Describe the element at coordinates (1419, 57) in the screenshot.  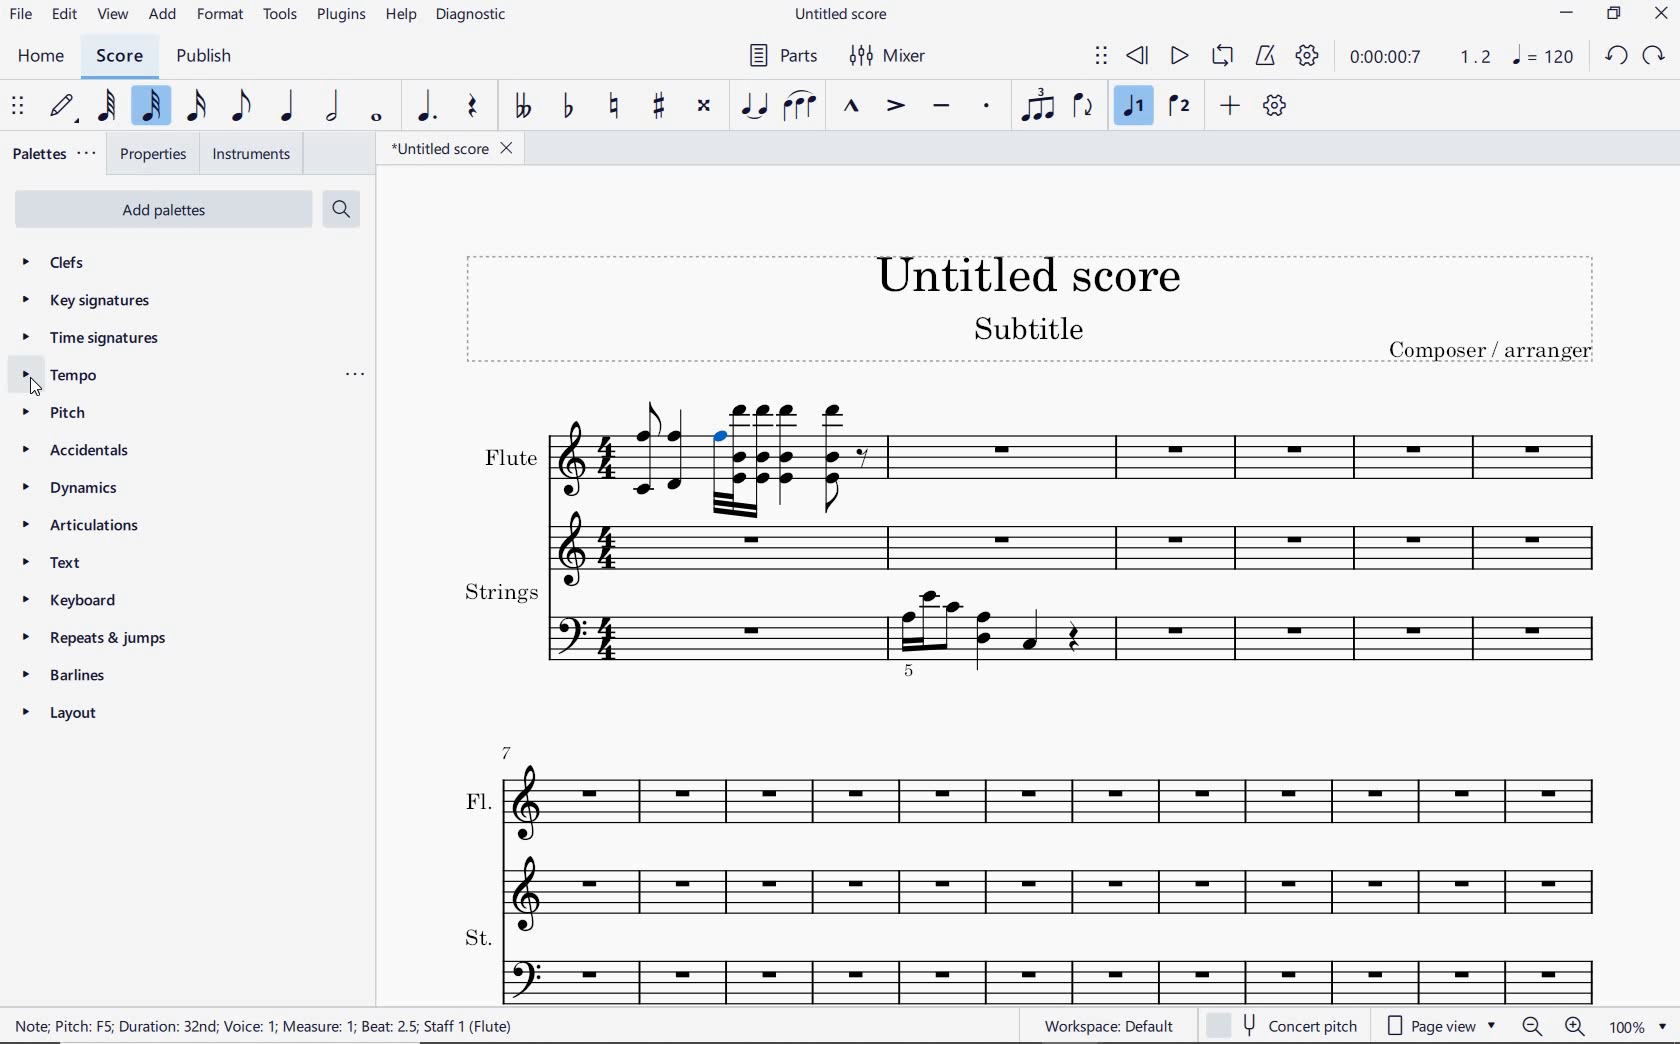
I see `PLAY TIME` at that location.